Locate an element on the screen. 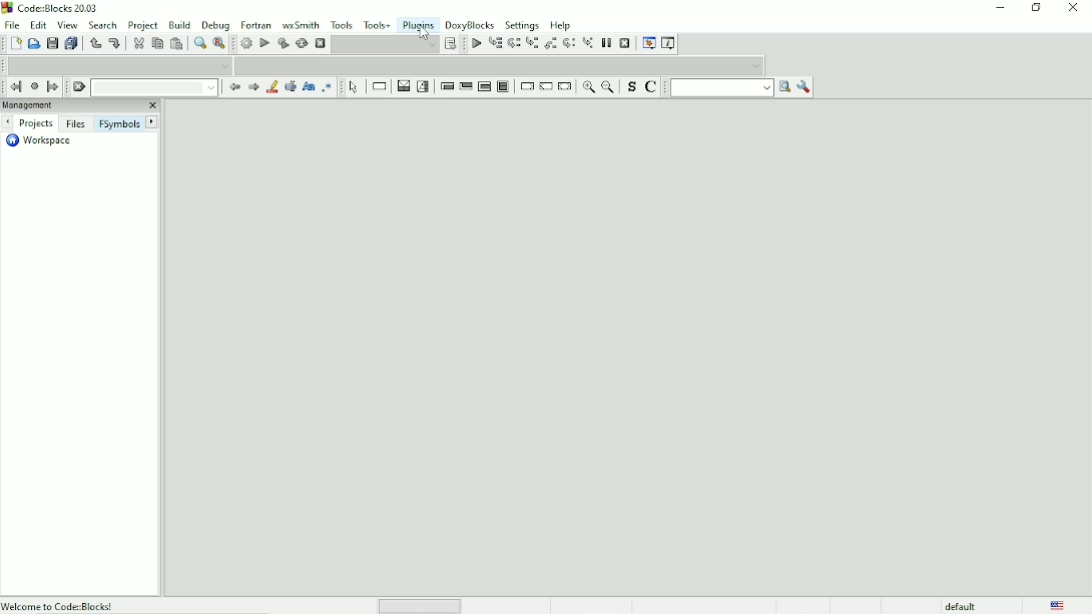 This screenshot has height=614, width=1092. Step out is located at coordinates (551, 44).